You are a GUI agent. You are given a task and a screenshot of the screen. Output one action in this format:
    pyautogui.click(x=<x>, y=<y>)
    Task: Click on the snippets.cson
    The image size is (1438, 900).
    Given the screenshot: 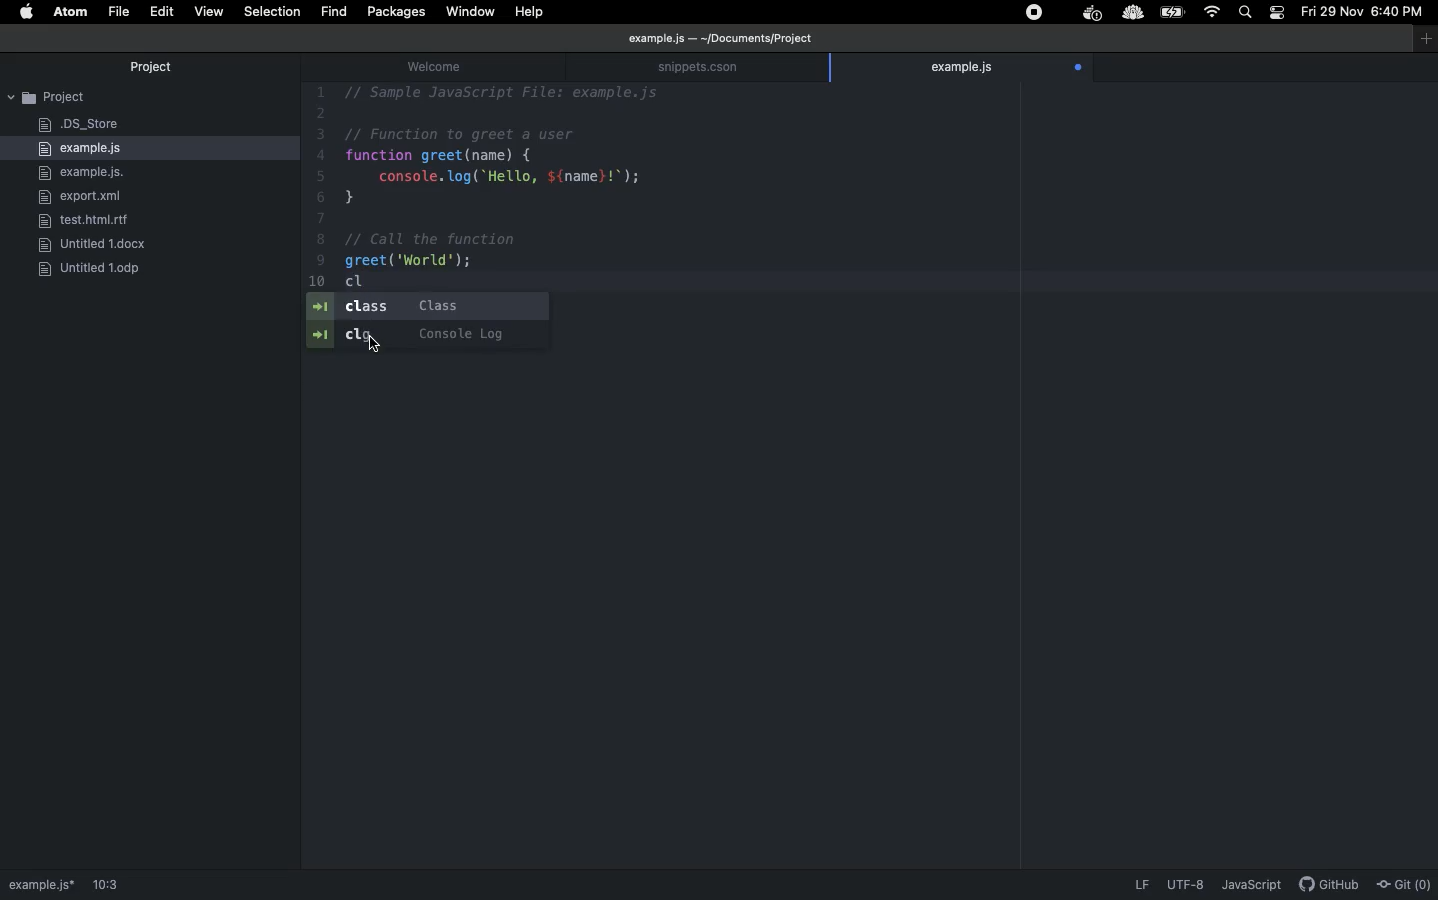 What is the action you would take?
    pyautogui.click(x=716, y=68)
    